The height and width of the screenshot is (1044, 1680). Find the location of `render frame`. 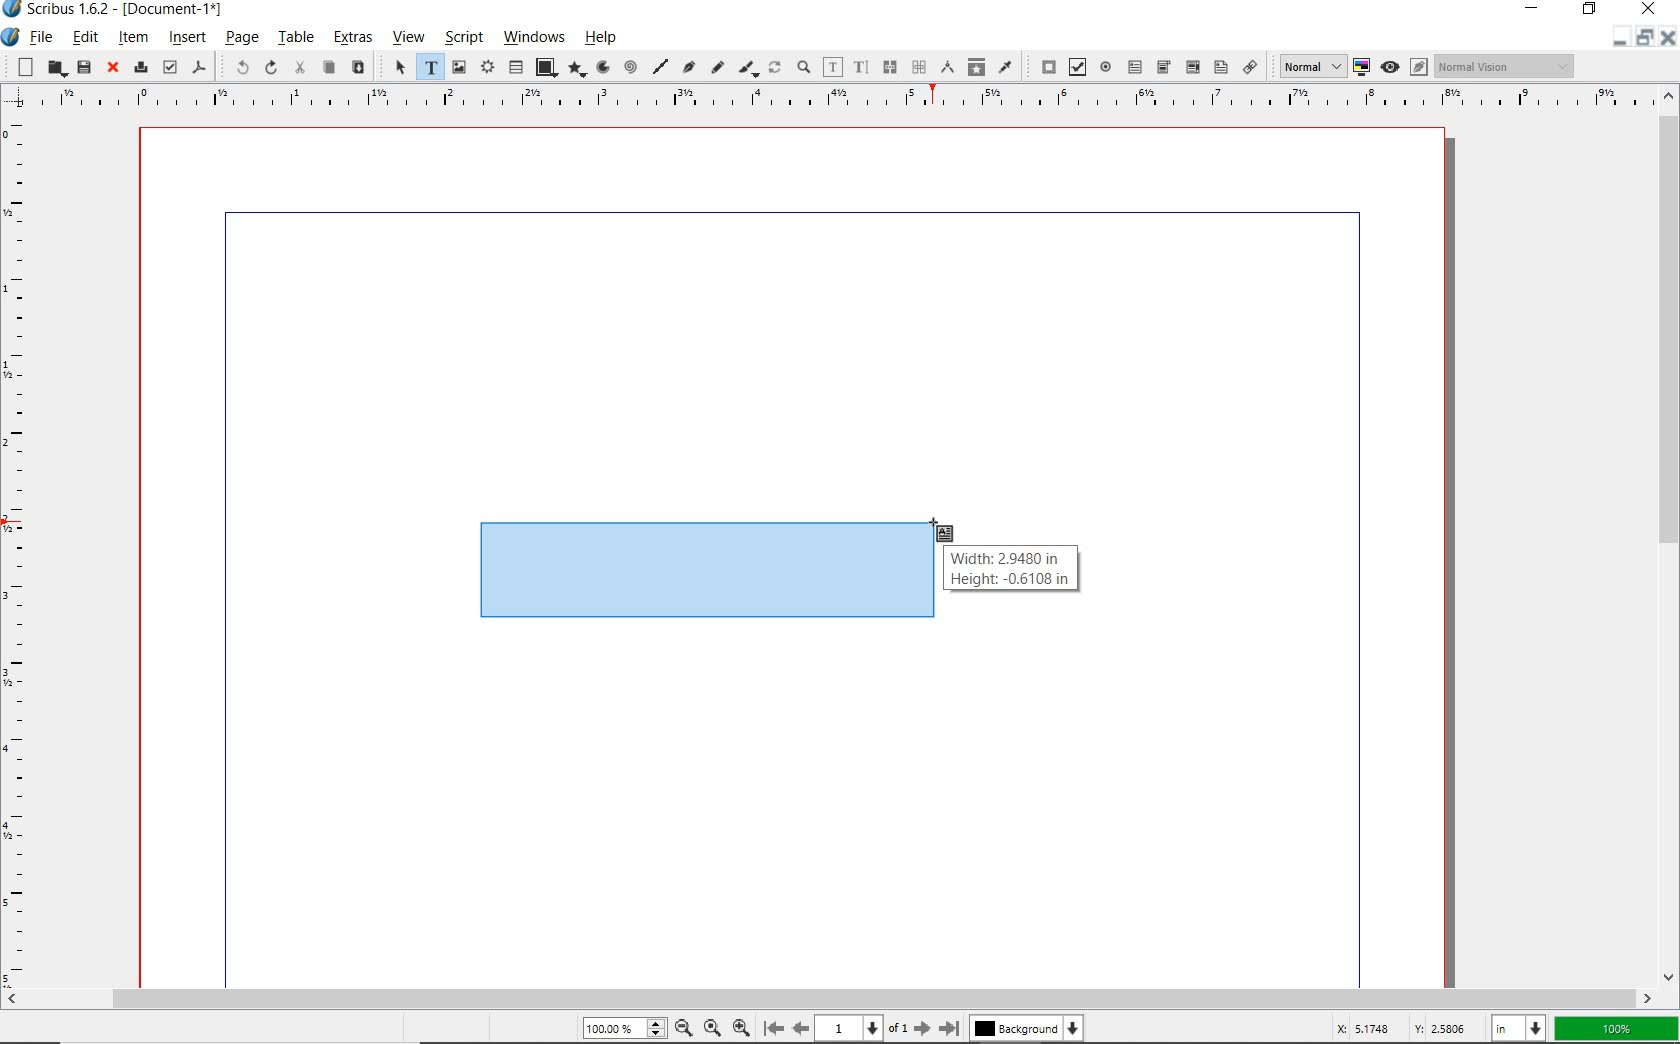

render frame is located at coordinates (487, 68).